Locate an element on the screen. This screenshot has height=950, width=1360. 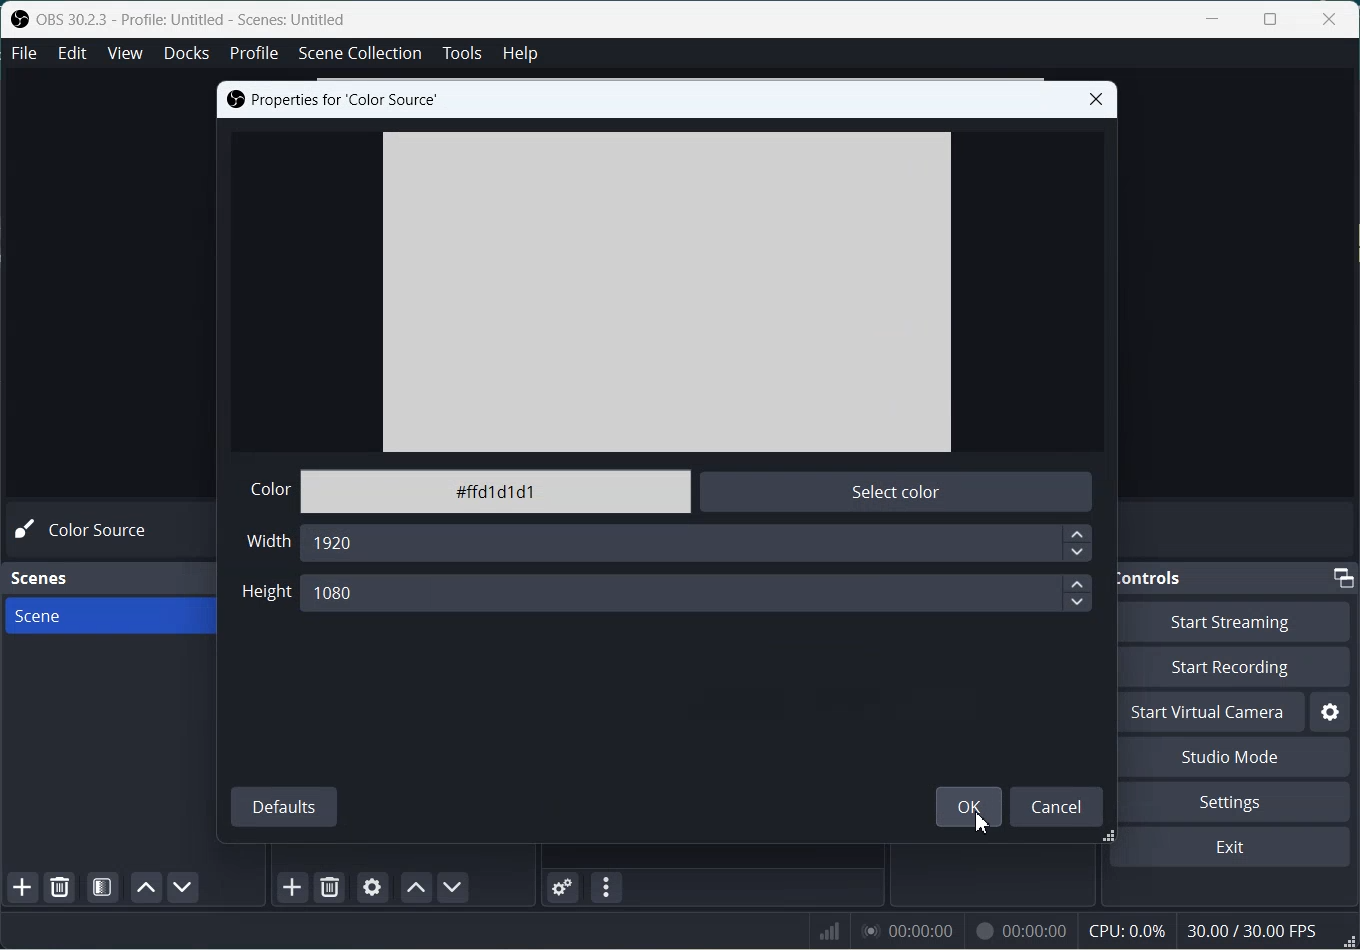
00:00:00 is located at coordinates (1018, 929).